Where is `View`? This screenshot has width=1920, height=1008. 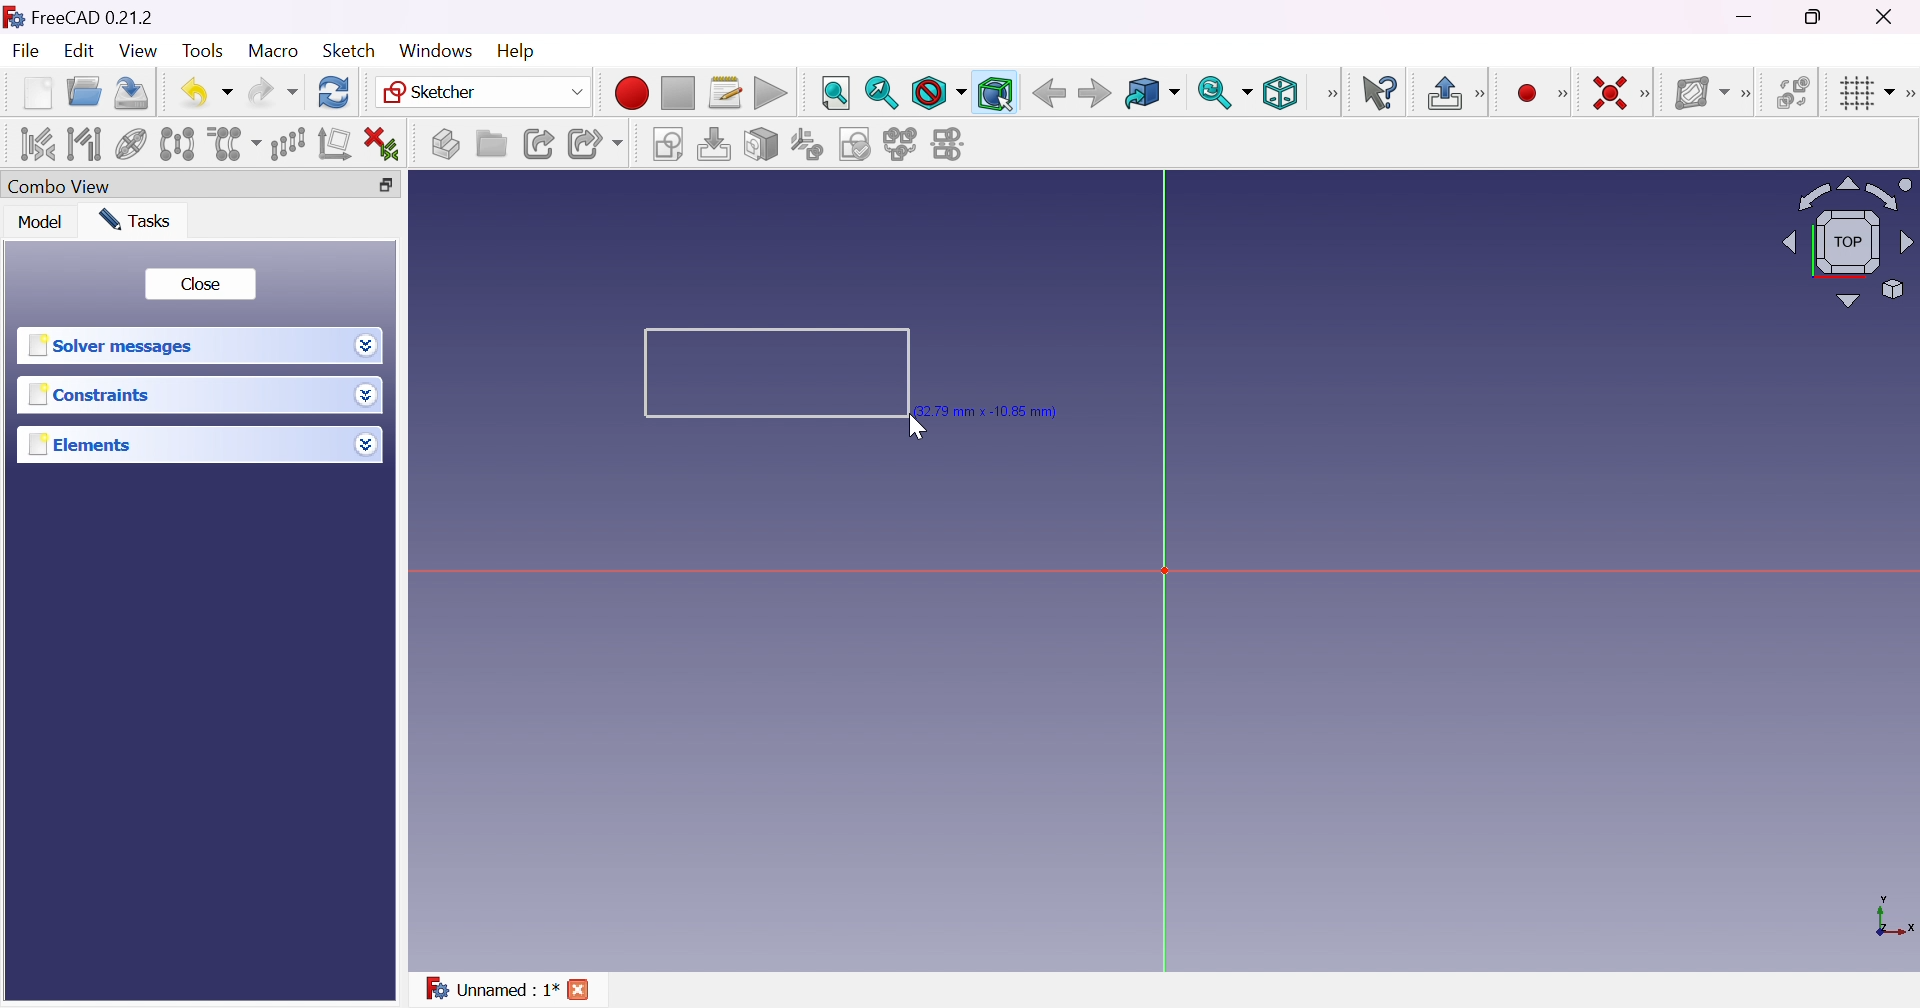
View is located at coordinates (139, 50).